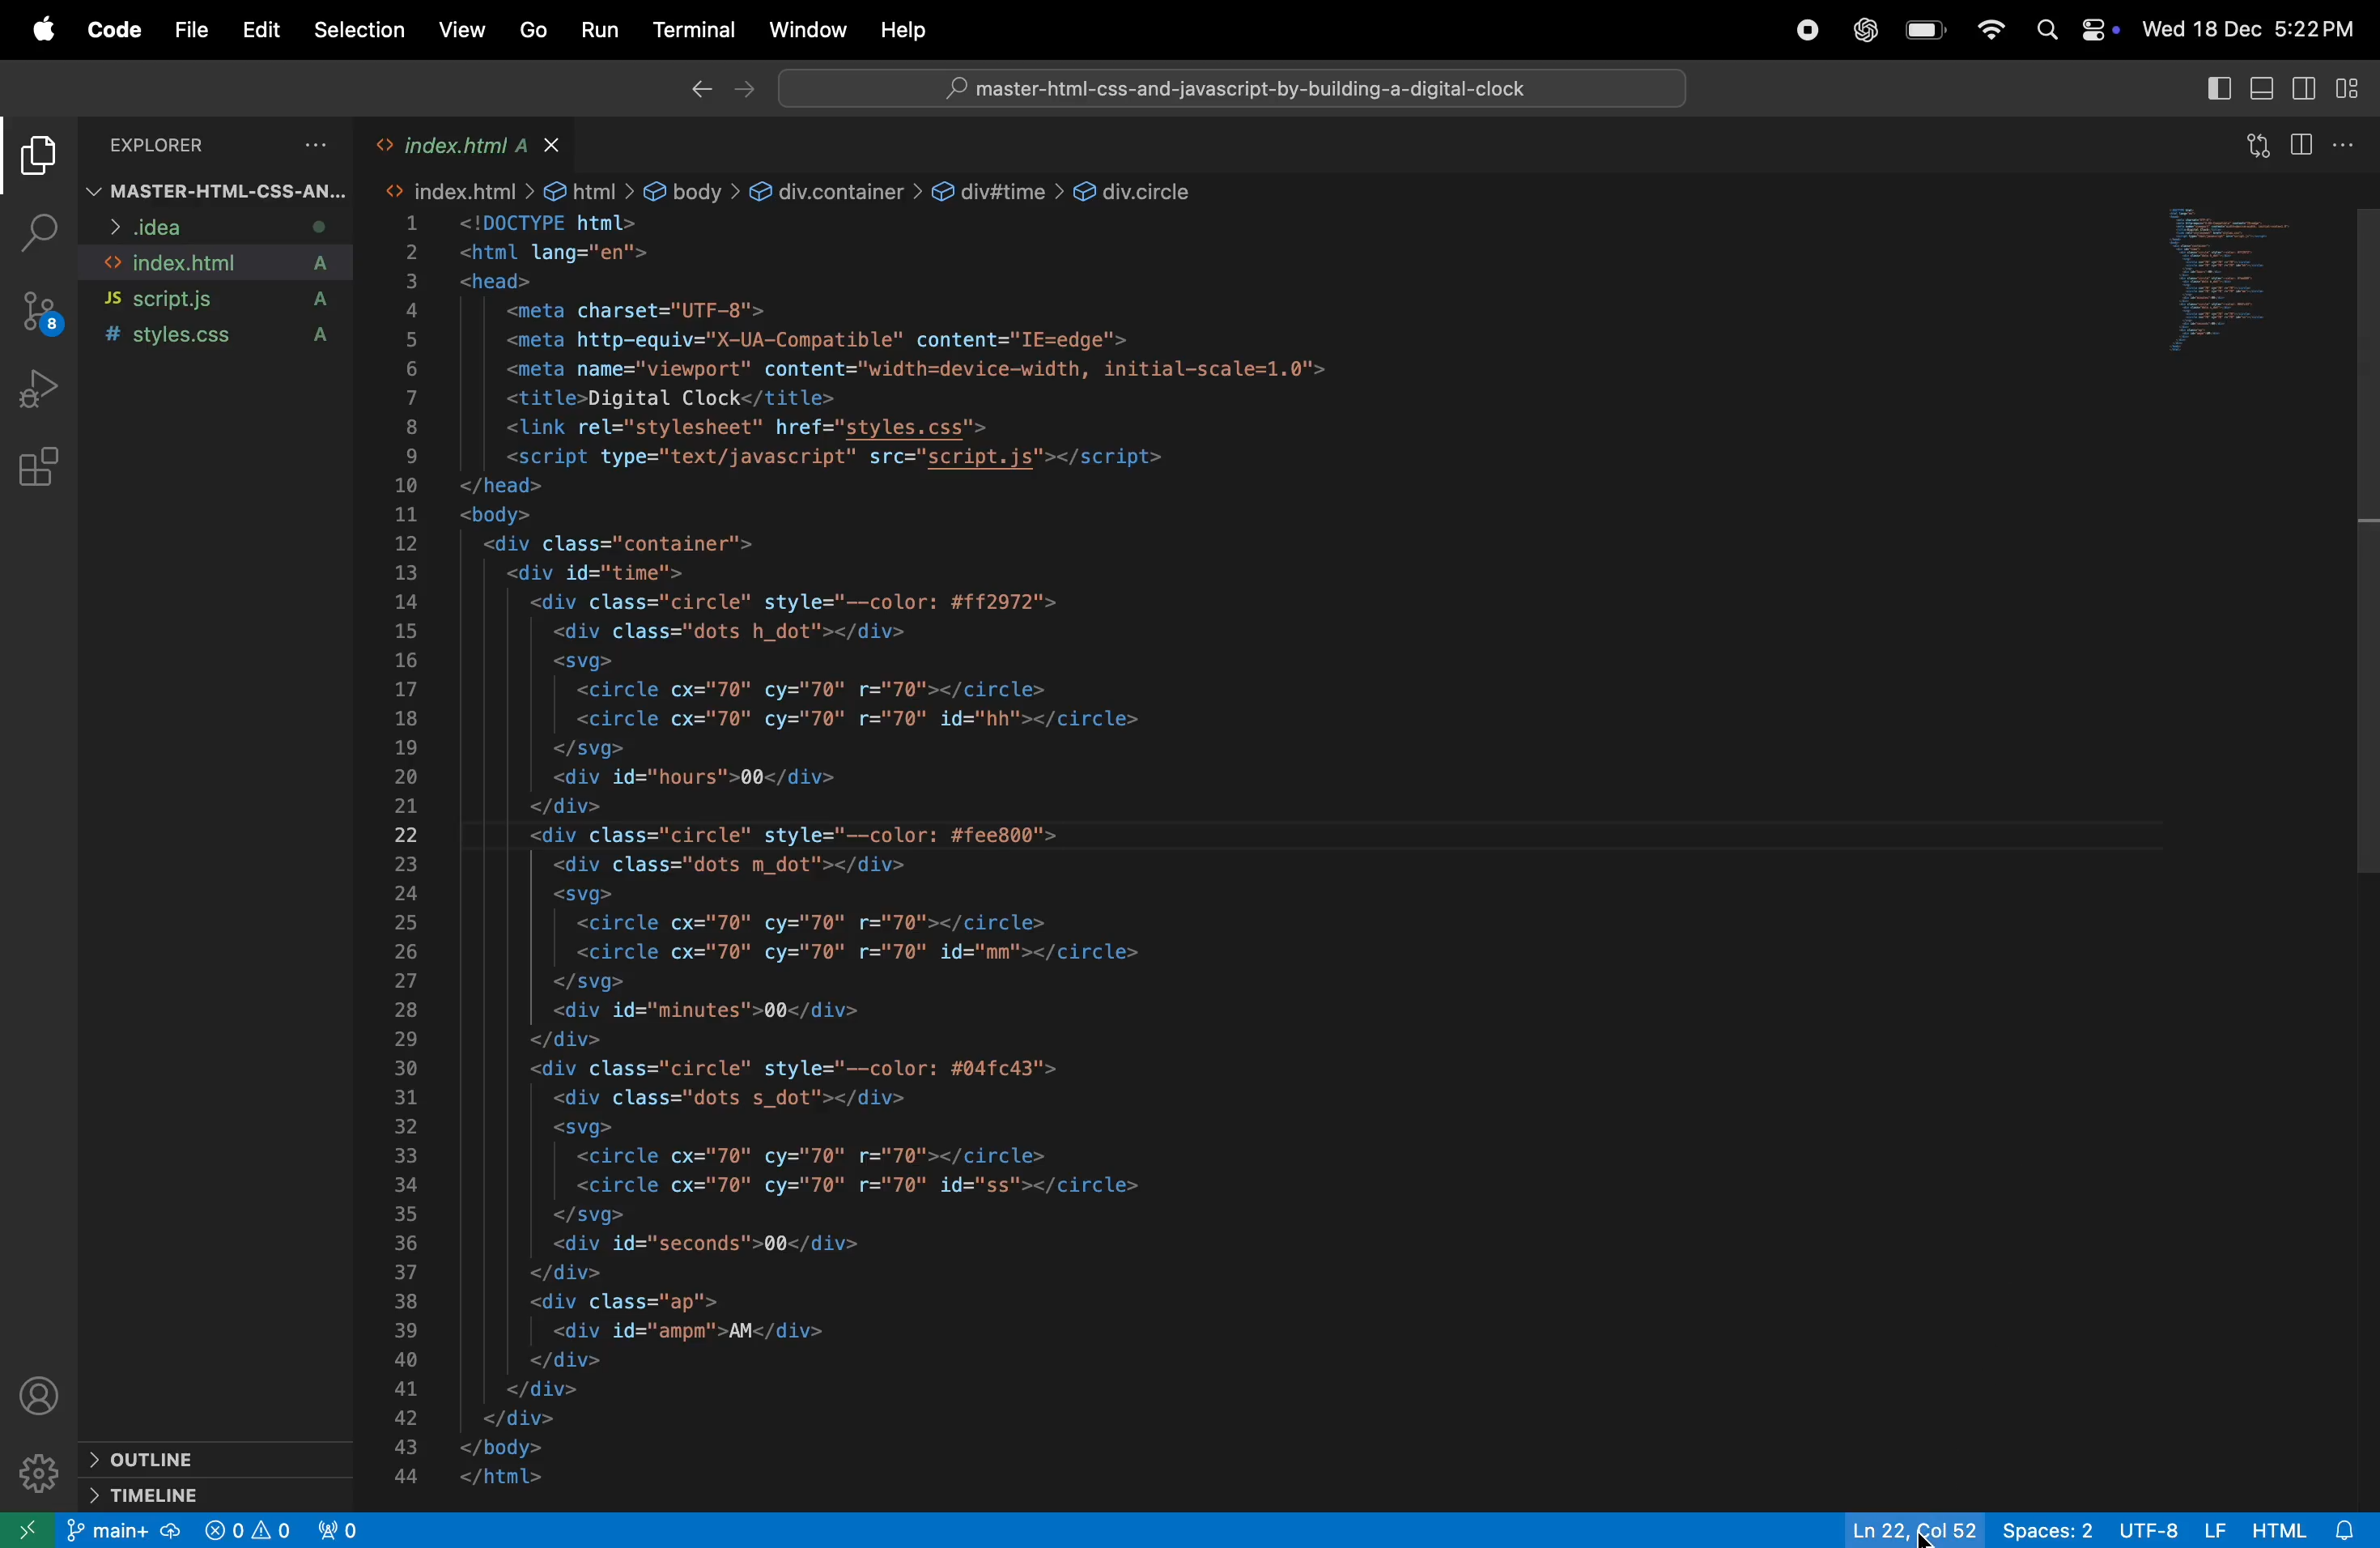 The image size is (2380, 1548). What do you see at coordinates (1240, 86) in the screenshot?
I see `search bar` at bounding box center [1240, 86].